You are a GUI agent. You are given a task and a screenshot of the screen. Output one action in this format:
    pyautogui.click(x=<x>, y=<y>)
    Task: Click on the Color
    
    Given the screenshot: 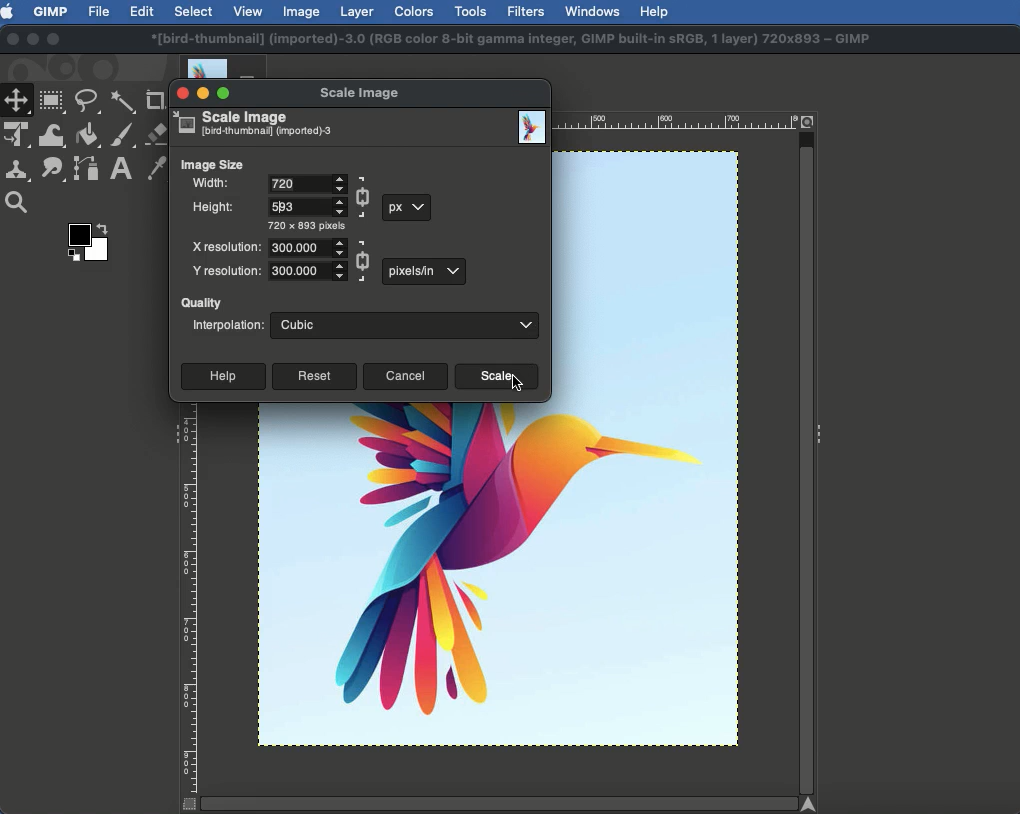 What is the action you would take?
    pyautogui.click(x=84, y=239)
    